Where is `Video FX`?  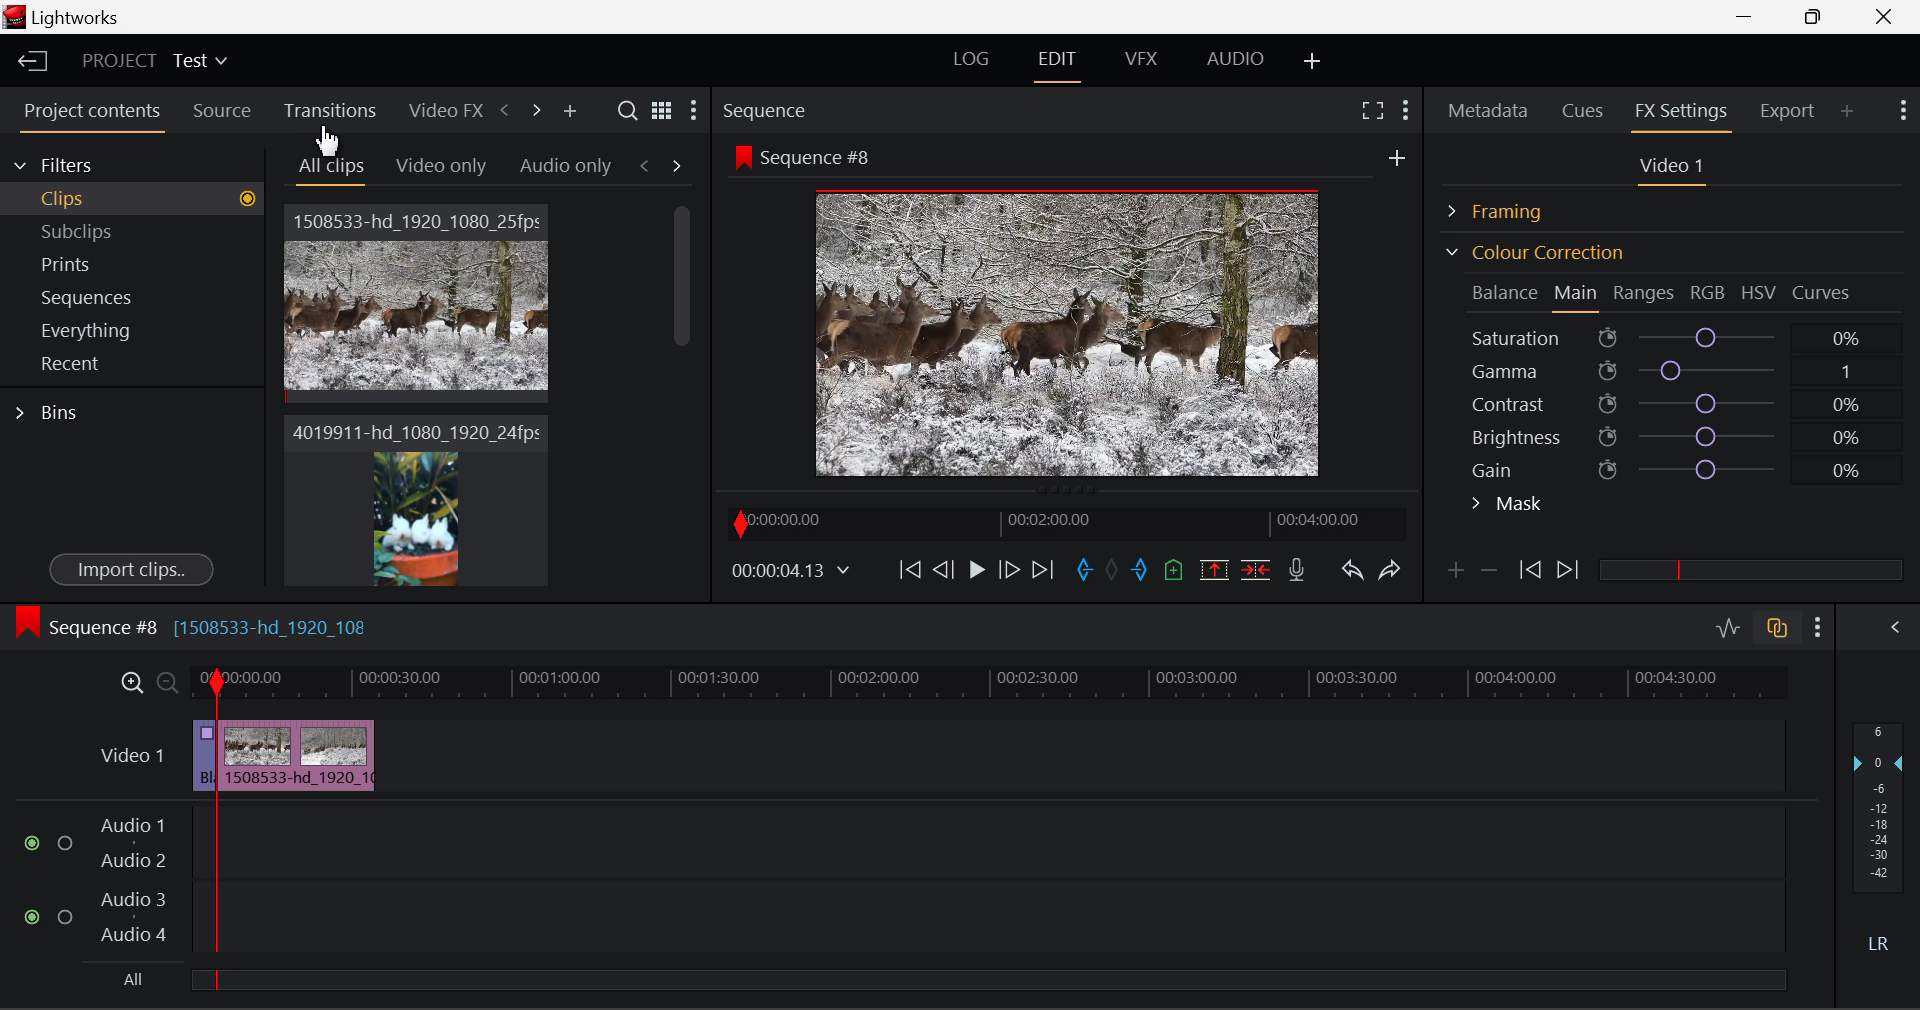
Video FX is located at coordinates (440, 110).